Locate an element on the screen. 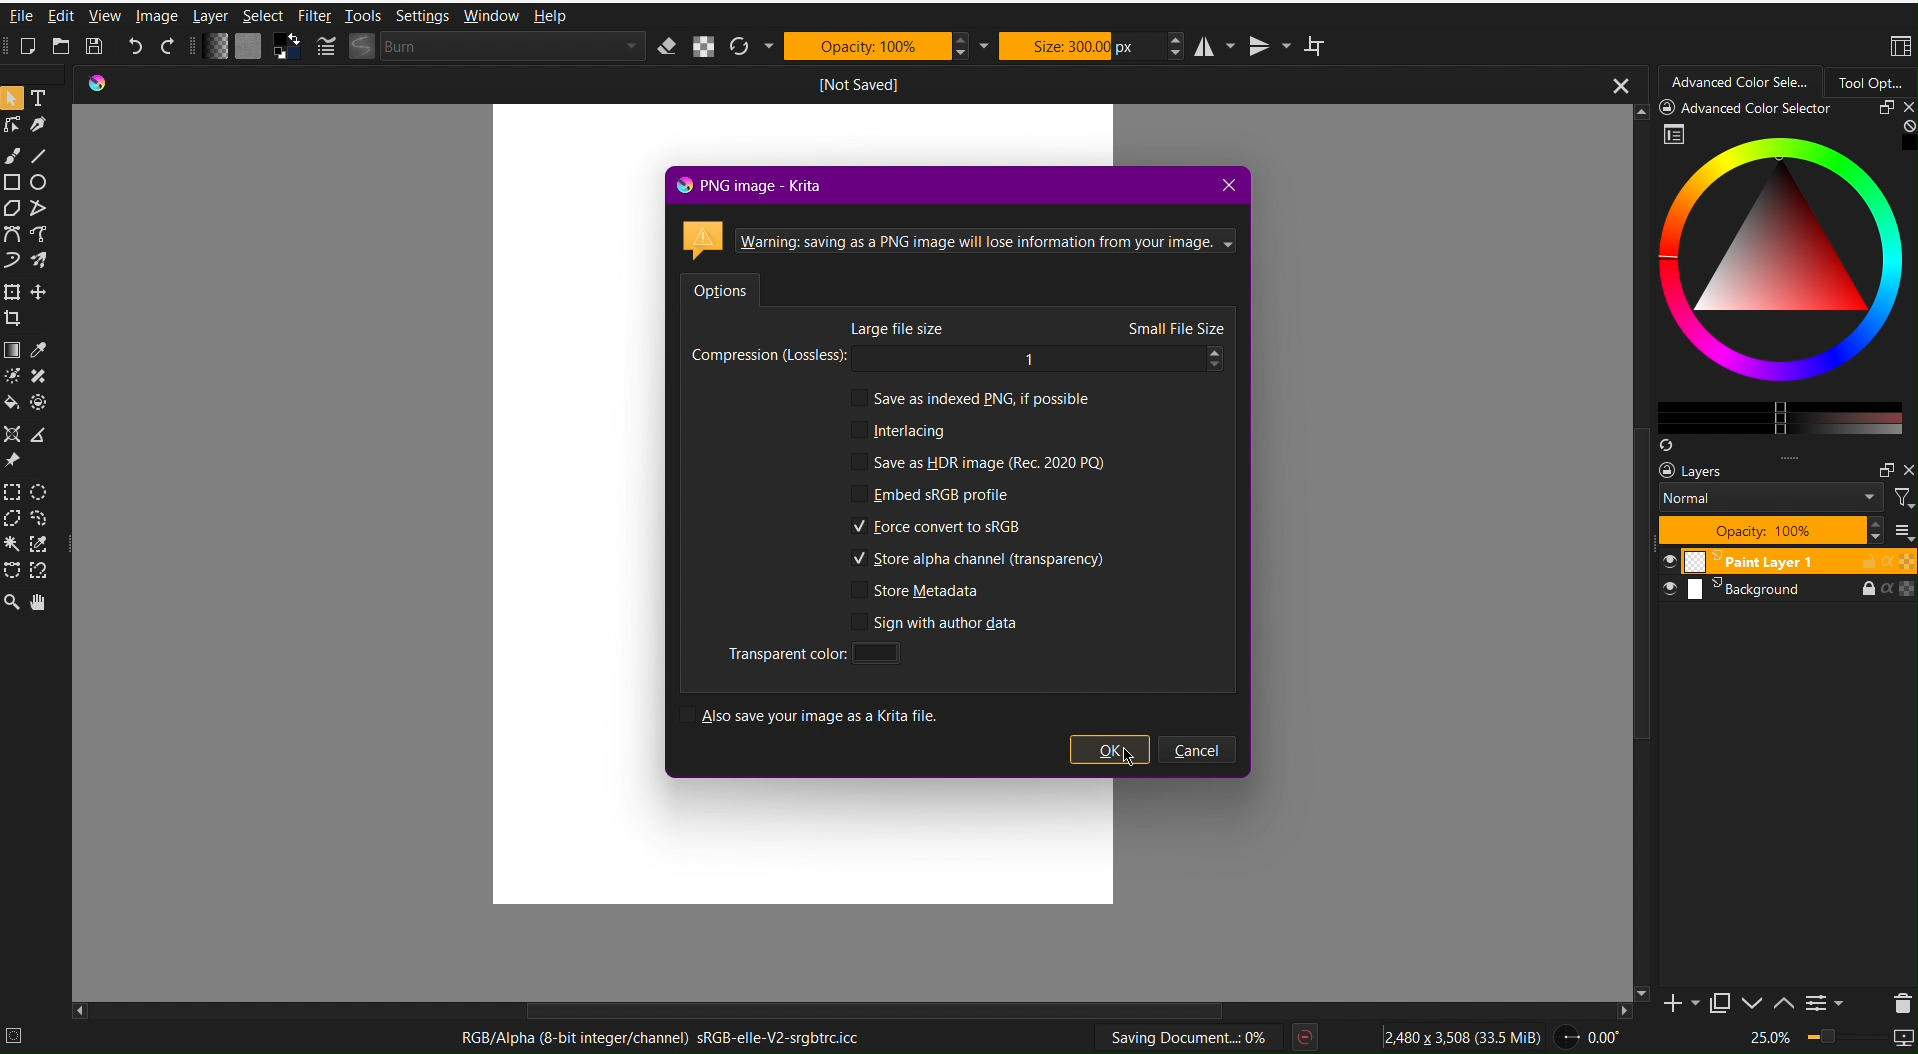  Also save your image as a Krita file is located at coordinates (815, 713).